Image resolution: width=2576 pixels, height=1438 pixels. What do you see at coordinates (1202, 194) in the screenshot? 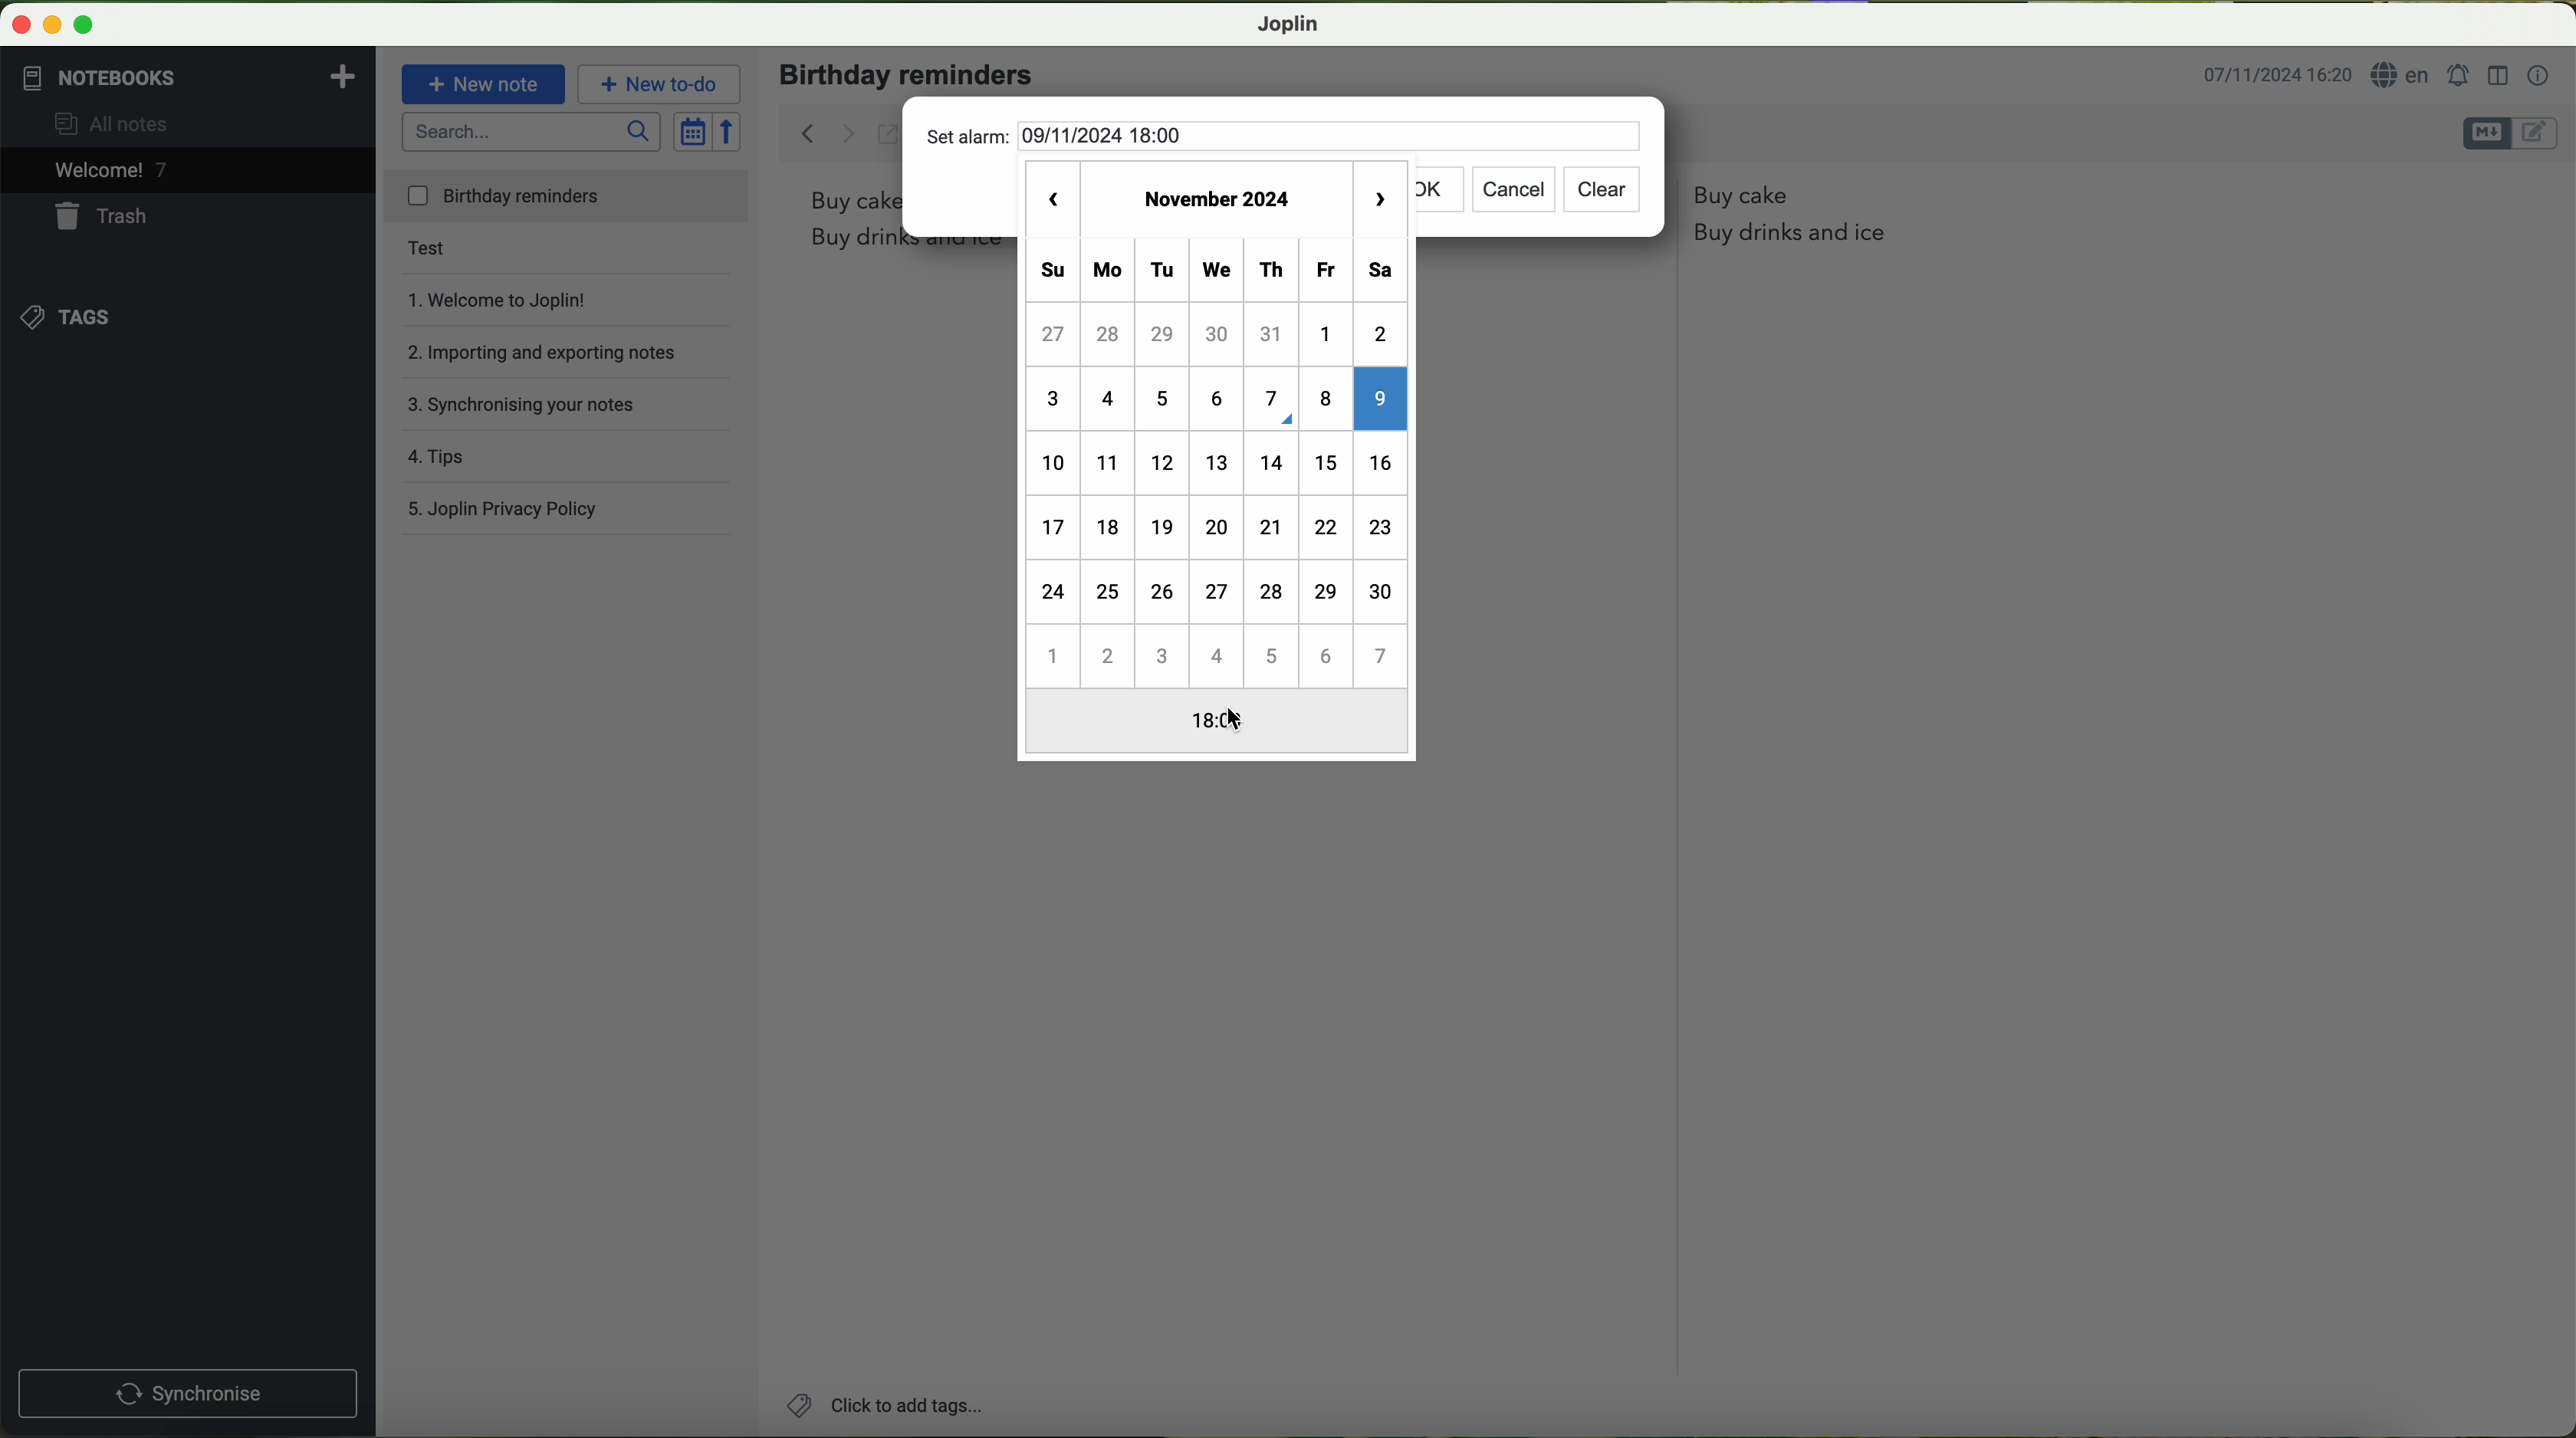
I see `november 2024` at bounding box center [1202, 194].